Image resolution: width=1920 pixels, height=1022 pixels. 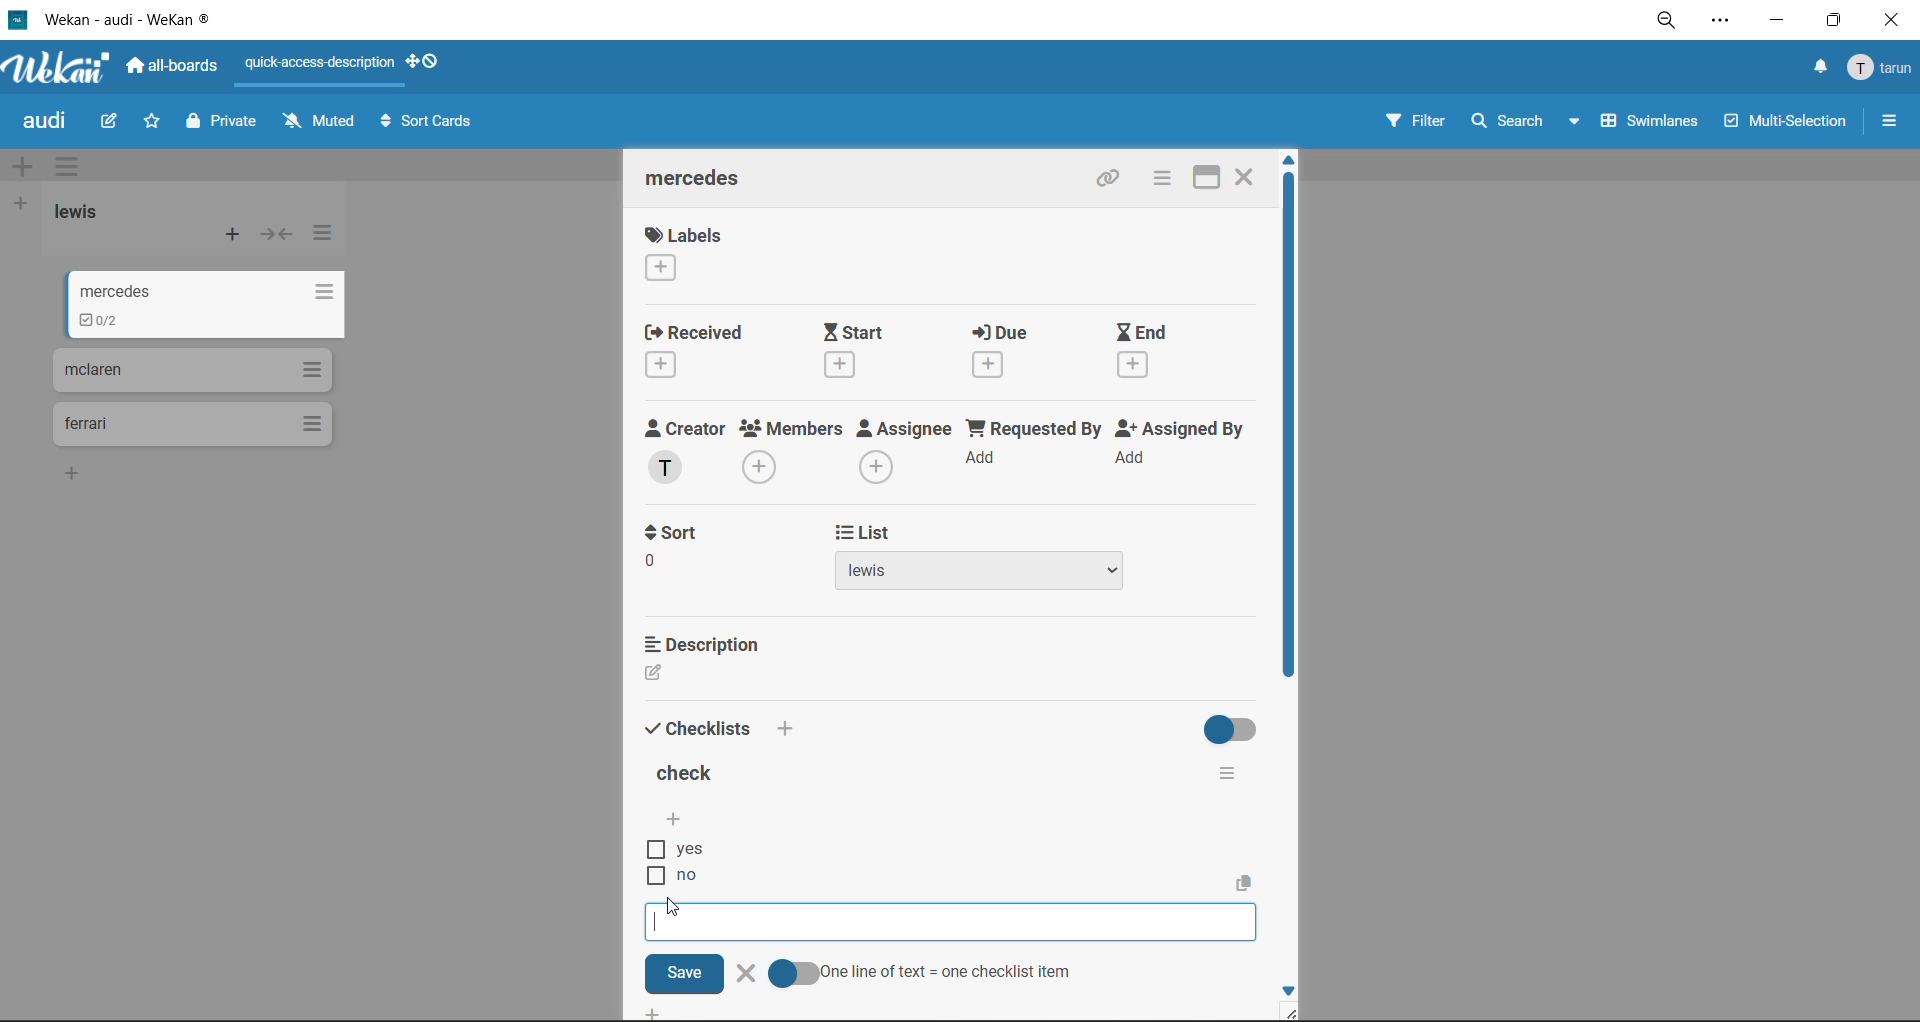 What do you see at coordinates (653, 850) in the screenshot?
I see `Checbox` at bounding box center [653, 850].